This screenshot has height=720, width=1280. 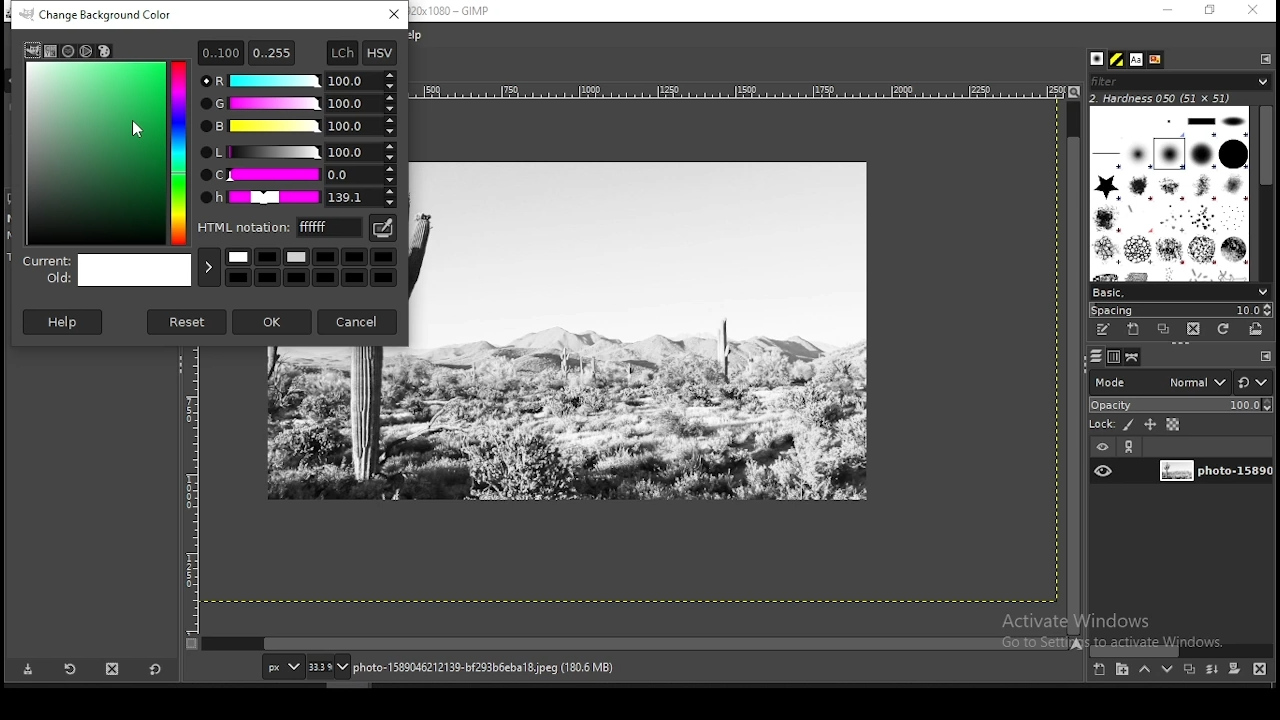 What do you see at coordinates (108, 272) in the screenshot?
I see `color preview` at bounding box center [108, 272].